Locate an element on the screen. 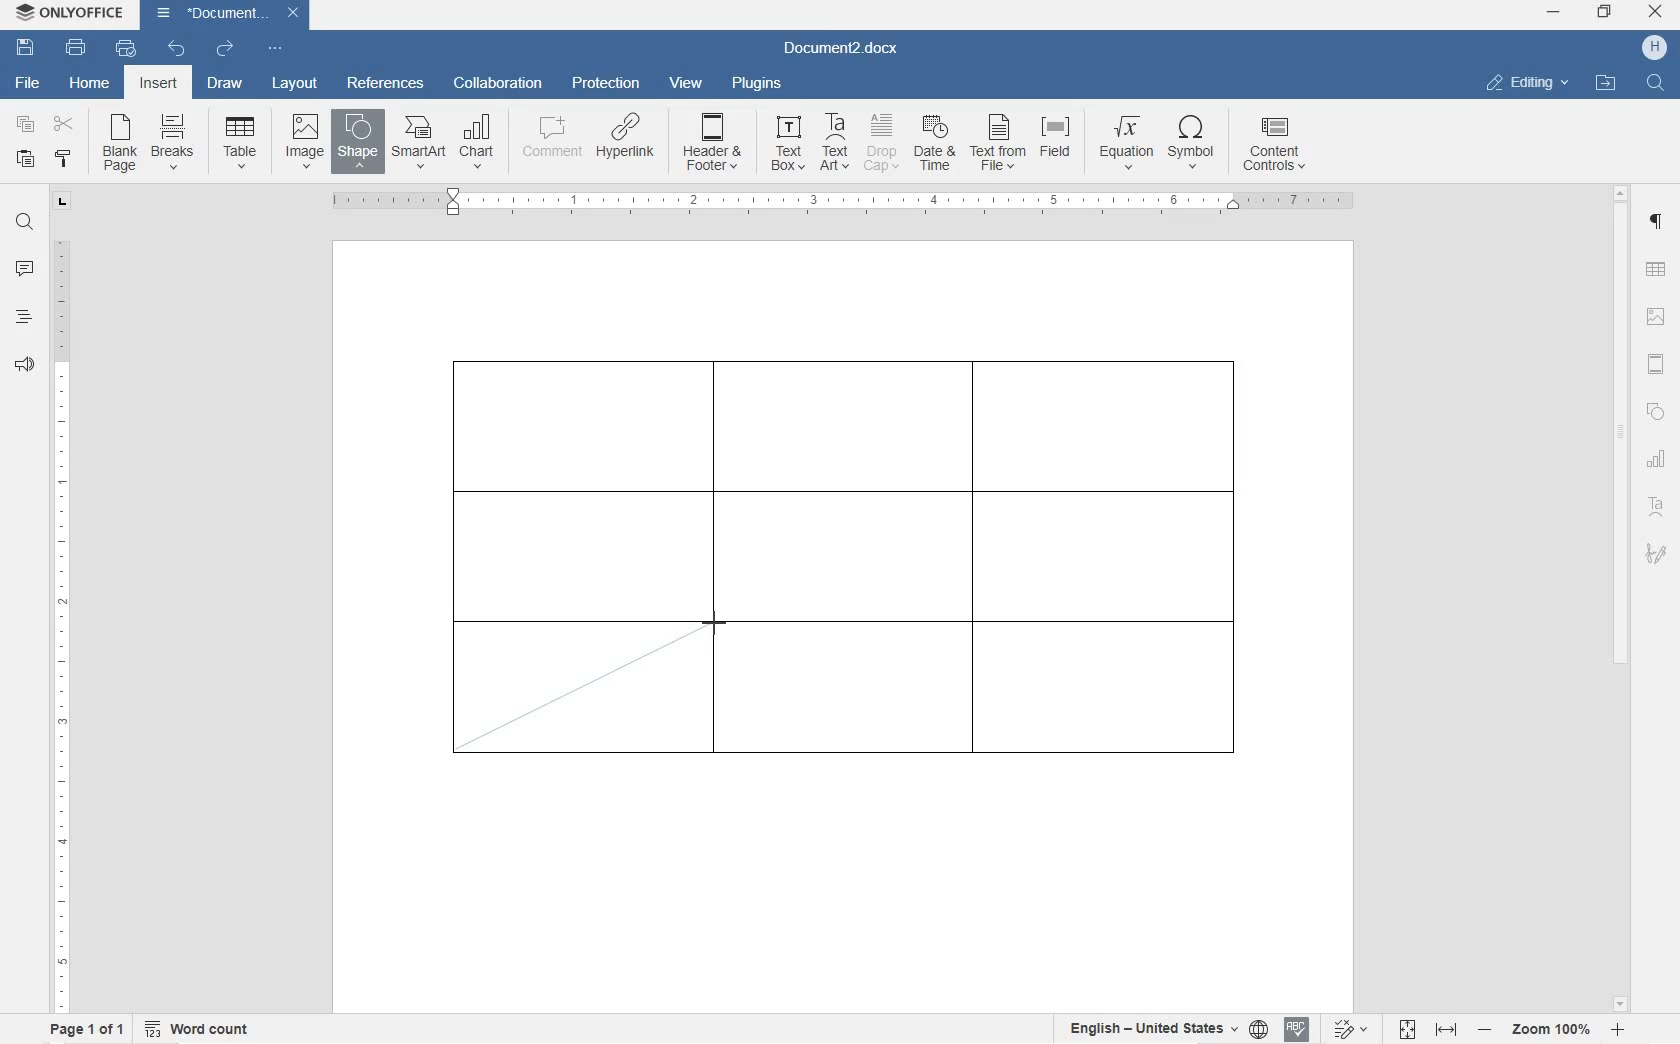  ONLYOFFICE is located at coordinates (73, 13).